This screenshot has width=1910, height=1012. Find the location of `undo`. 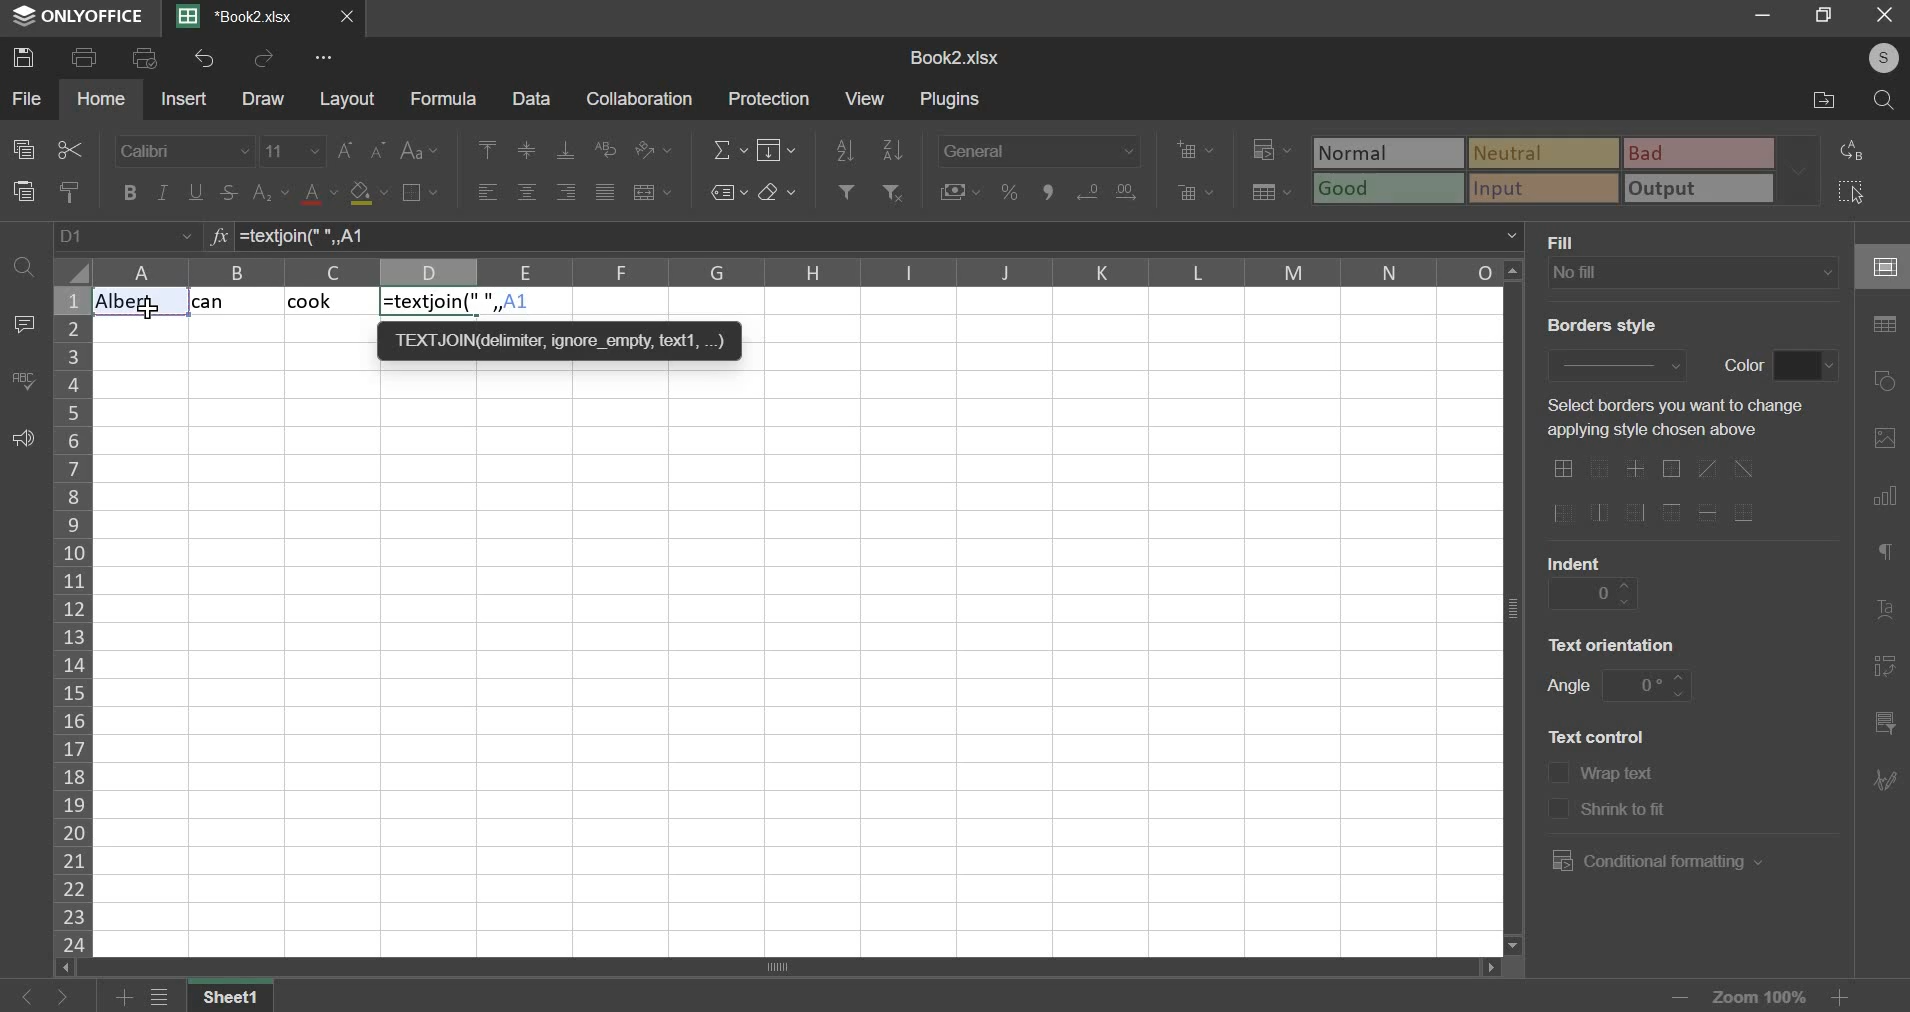

undo is located at coordinates (204, 58).